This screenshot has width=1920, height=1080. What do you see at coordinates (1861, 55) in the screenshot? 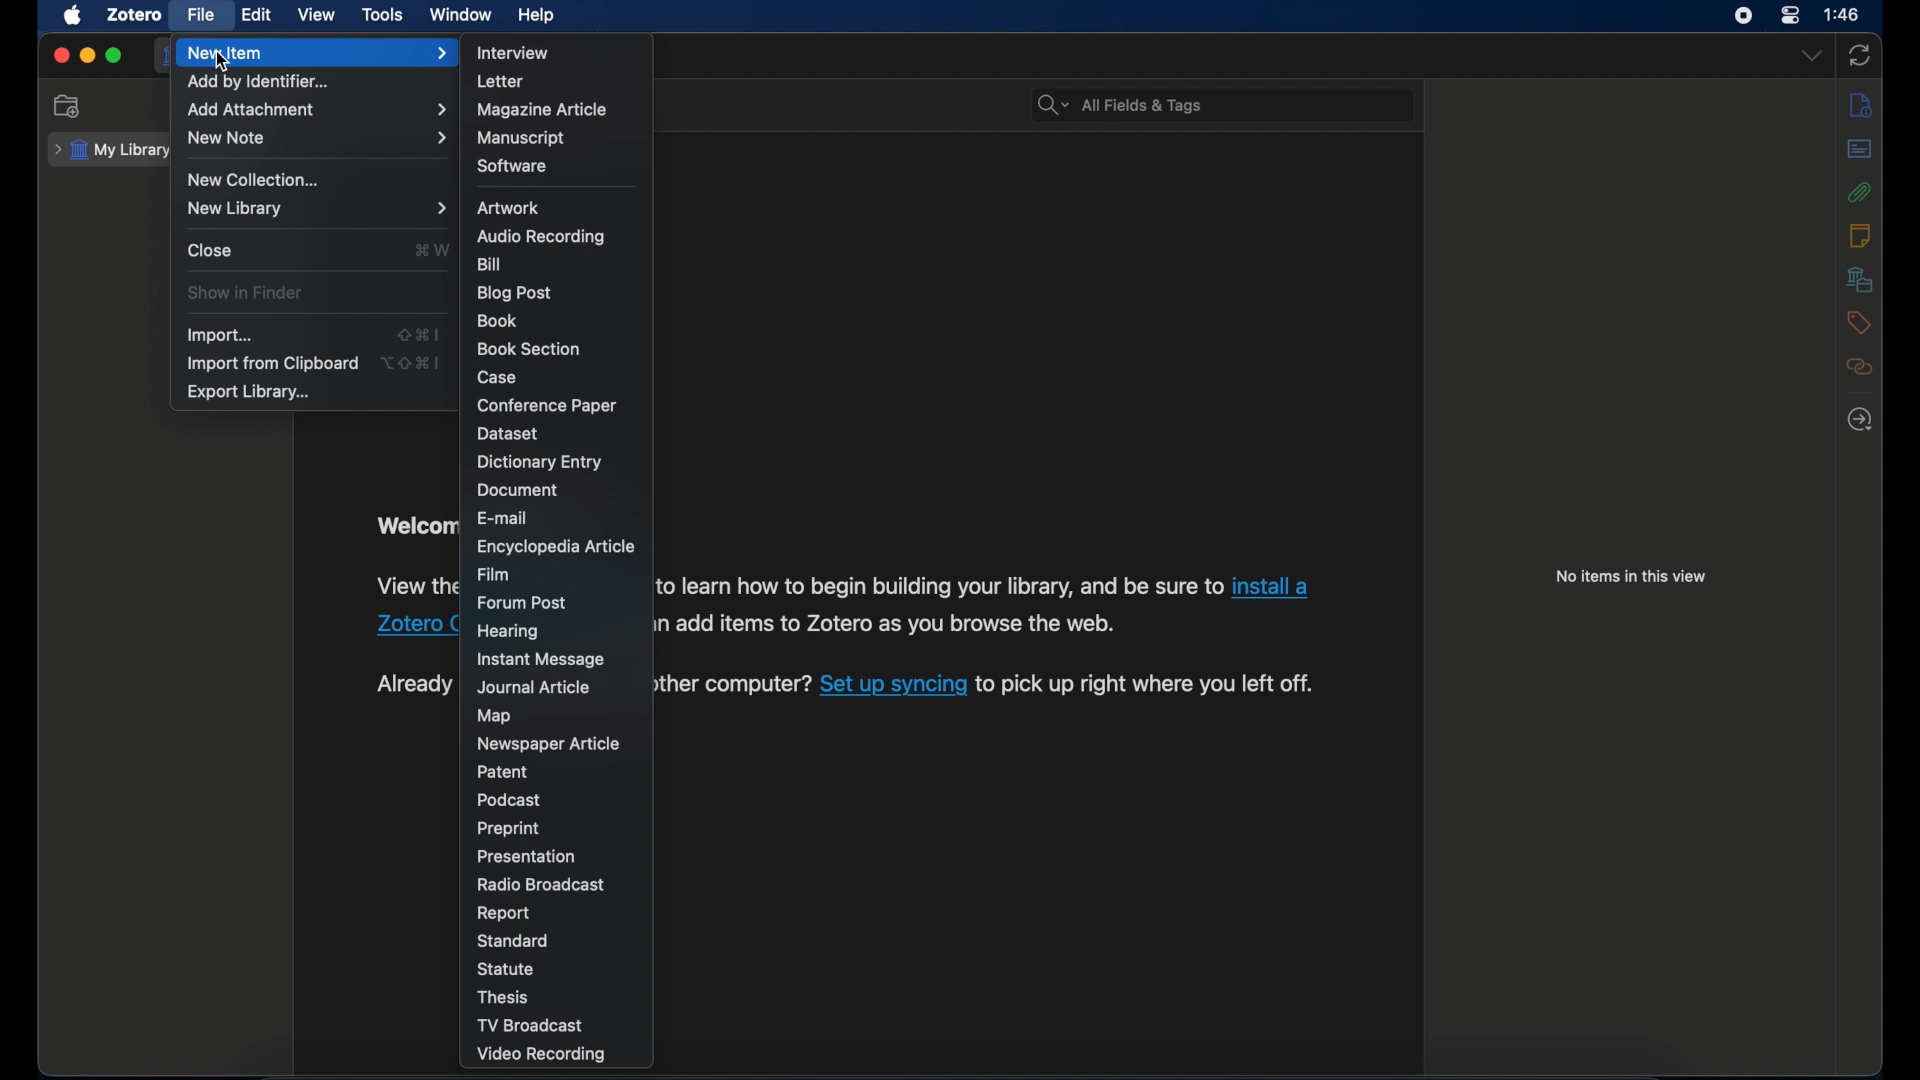
I see `sync` at bounding box center [1861, 55].